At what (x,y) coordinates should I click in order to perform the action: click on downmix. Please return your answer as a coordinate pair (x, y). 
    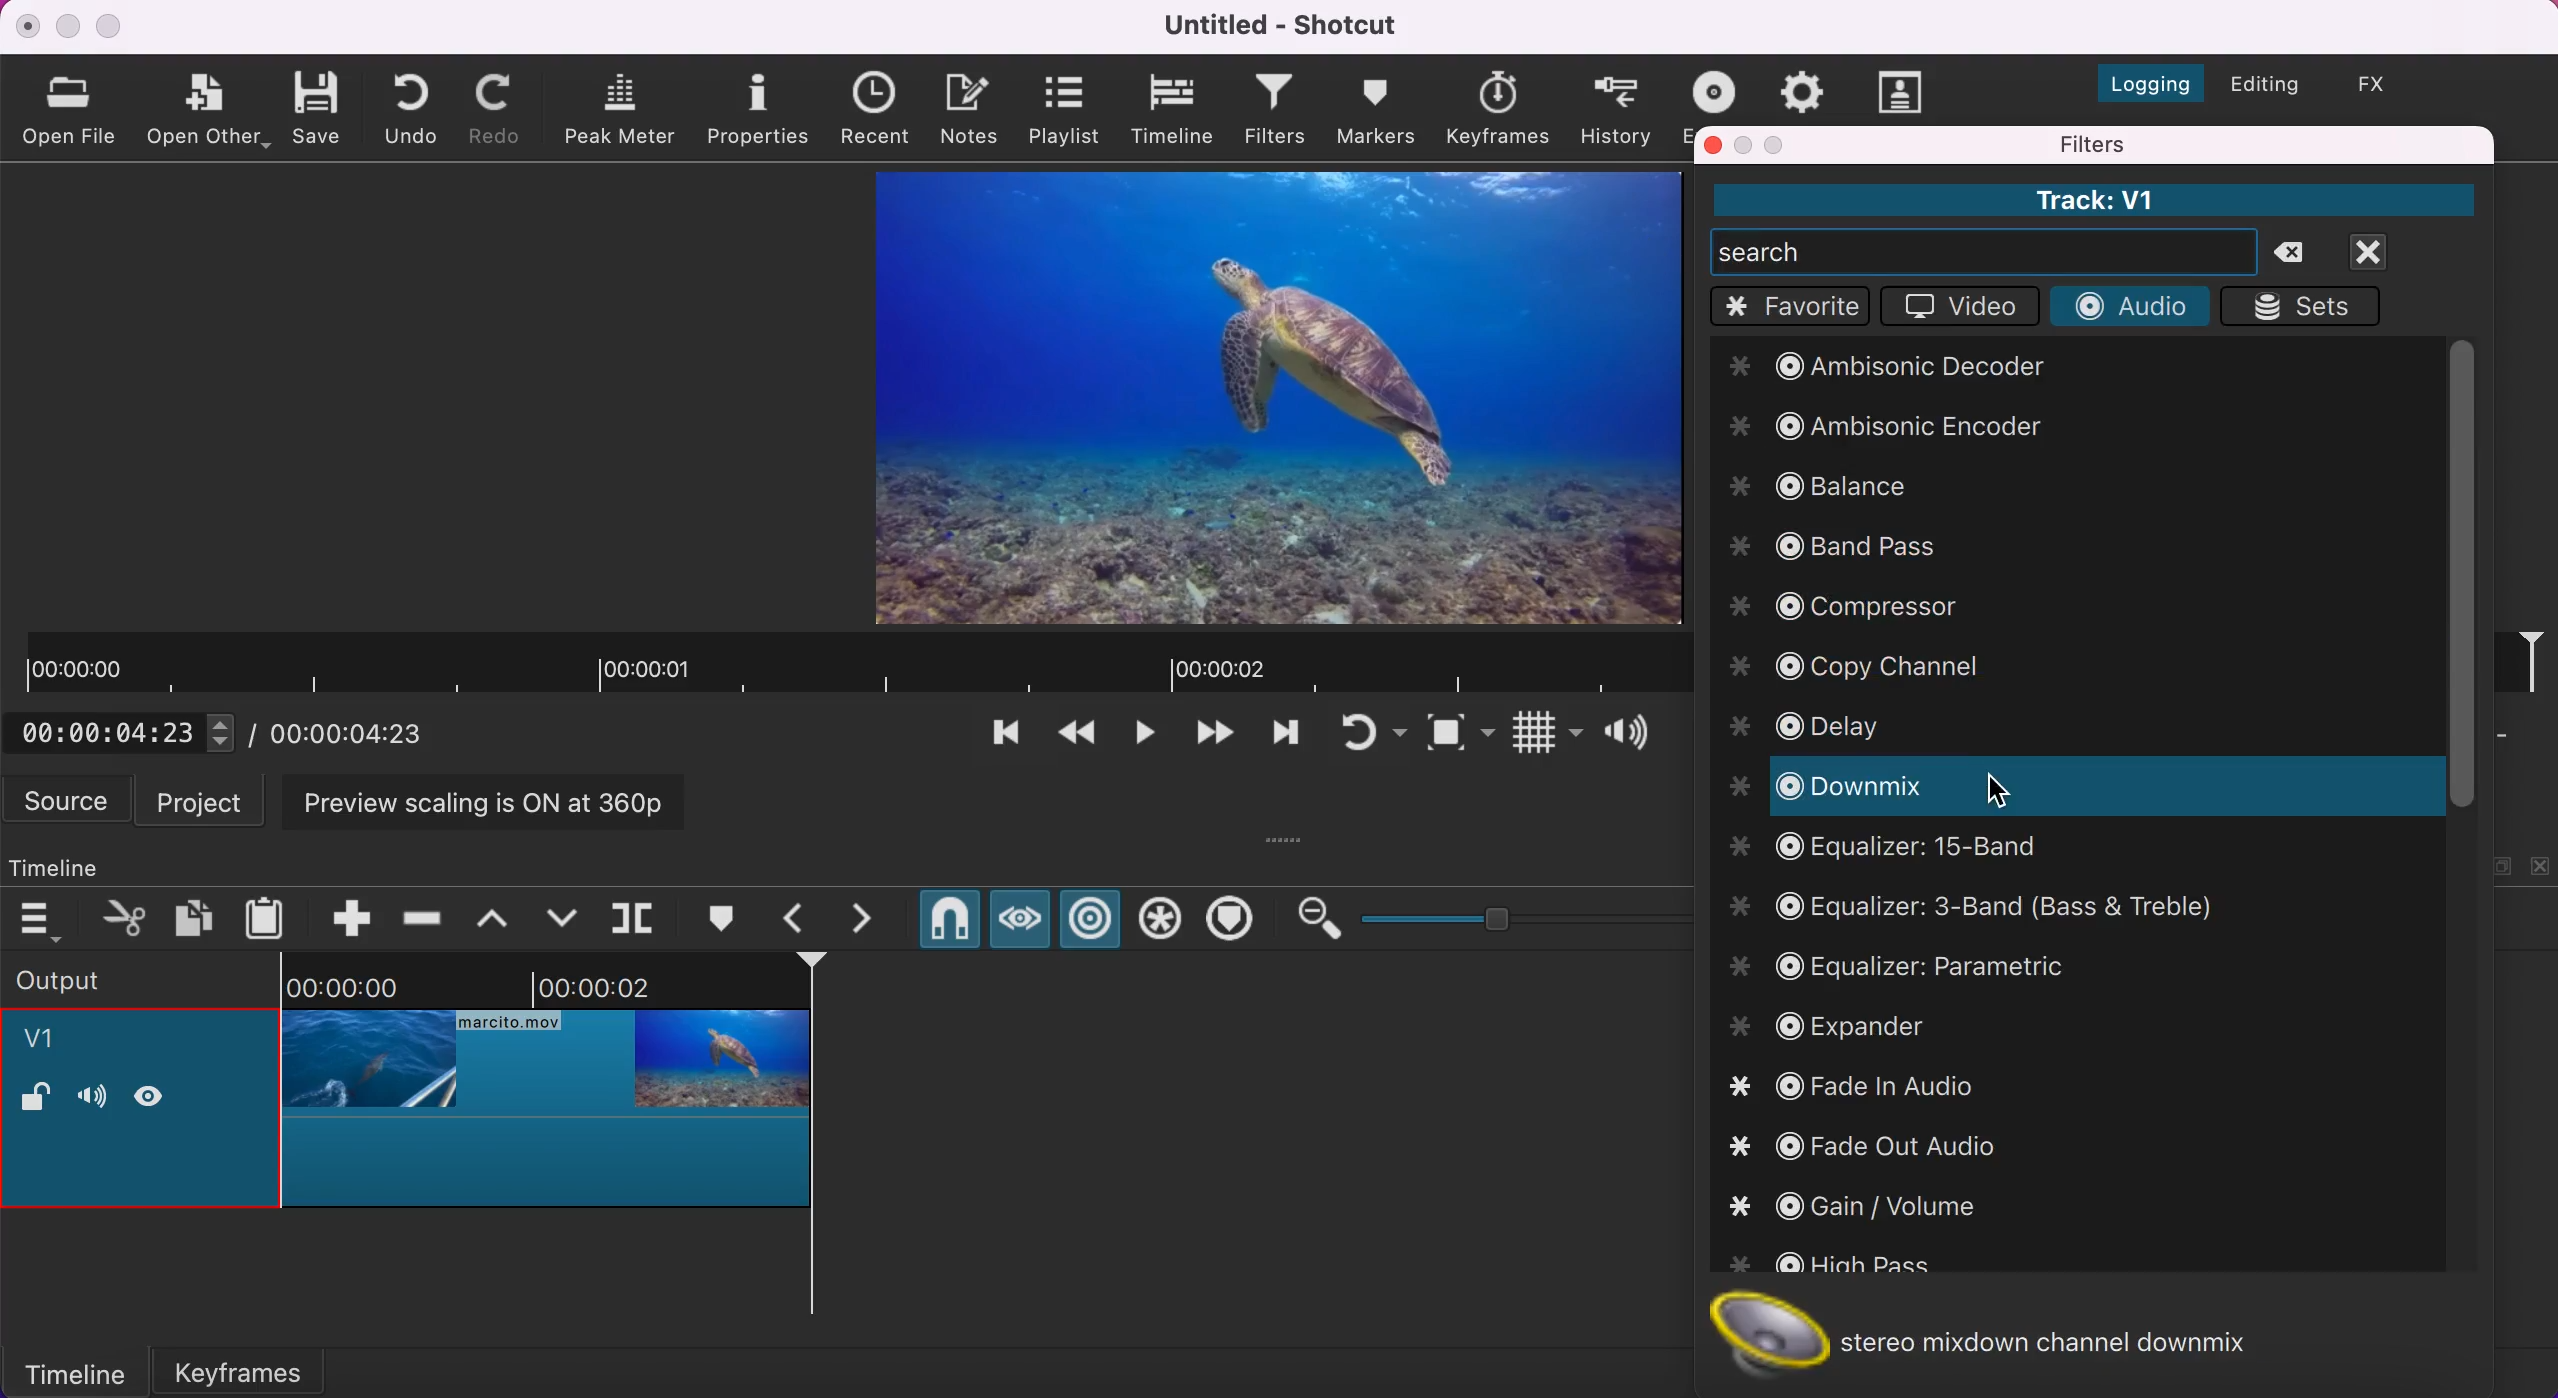
    Looking at the image, I should click on (2042, 789).